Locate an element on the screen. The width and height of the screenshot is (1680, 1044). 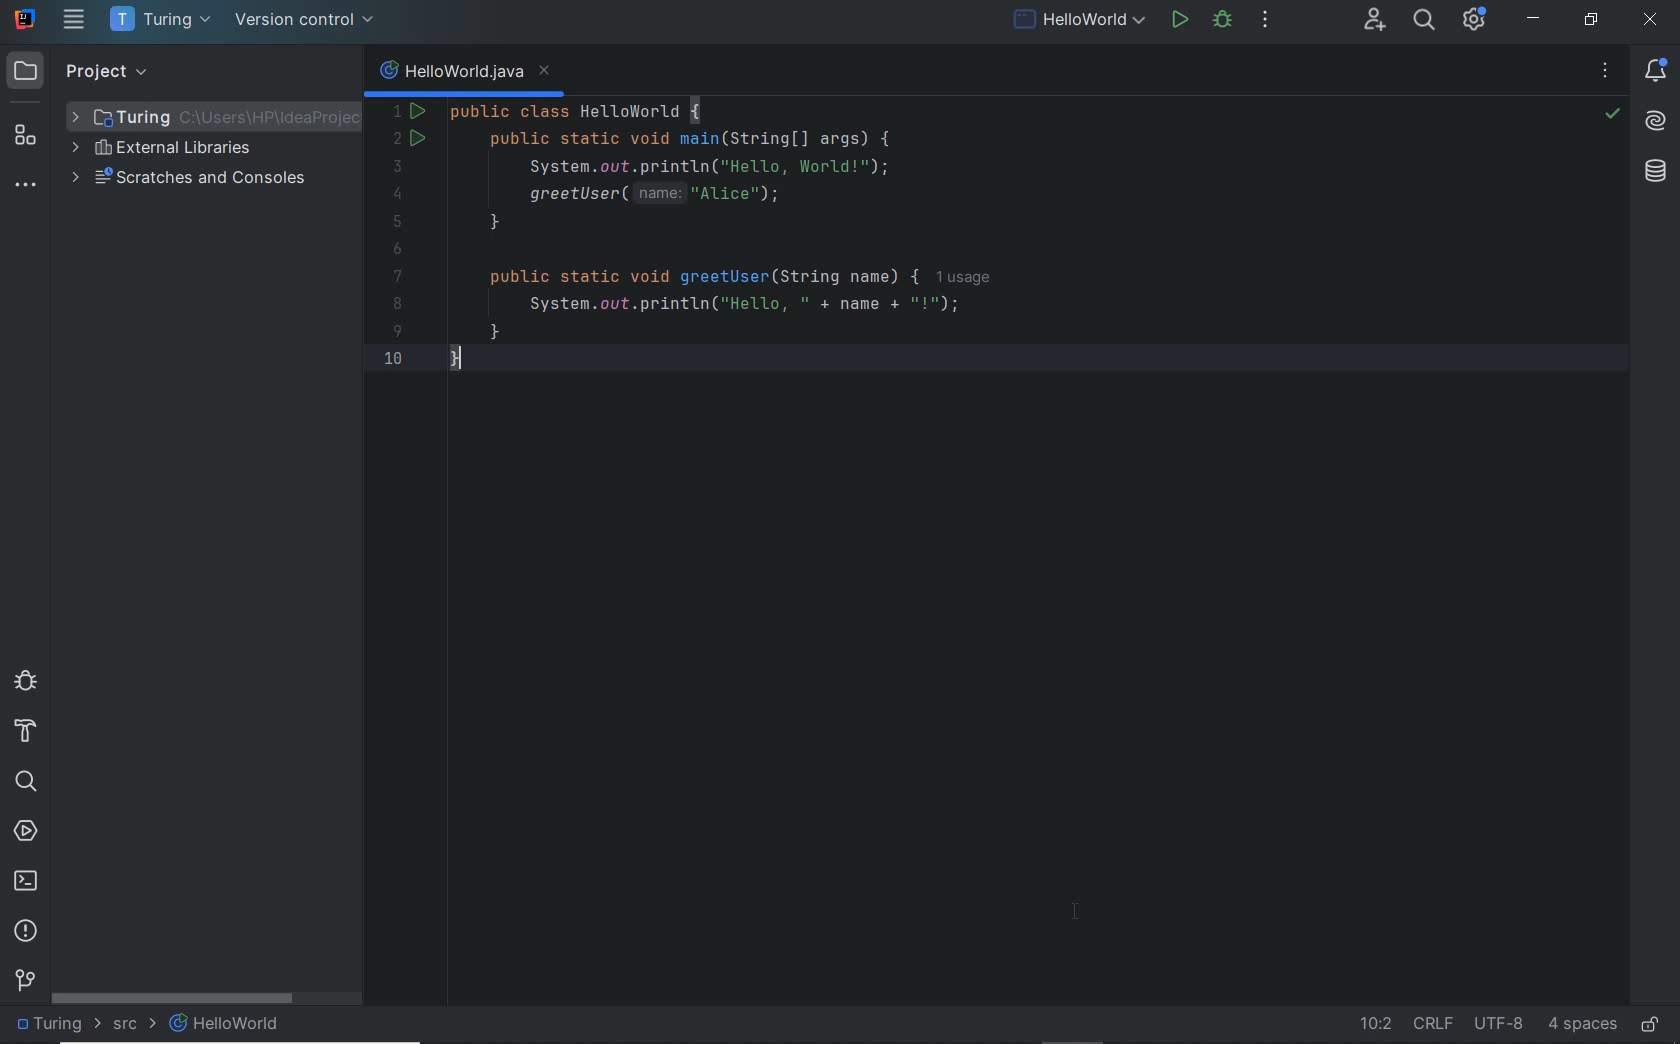
no problems highlighted is located at coordinates (1612, 114).